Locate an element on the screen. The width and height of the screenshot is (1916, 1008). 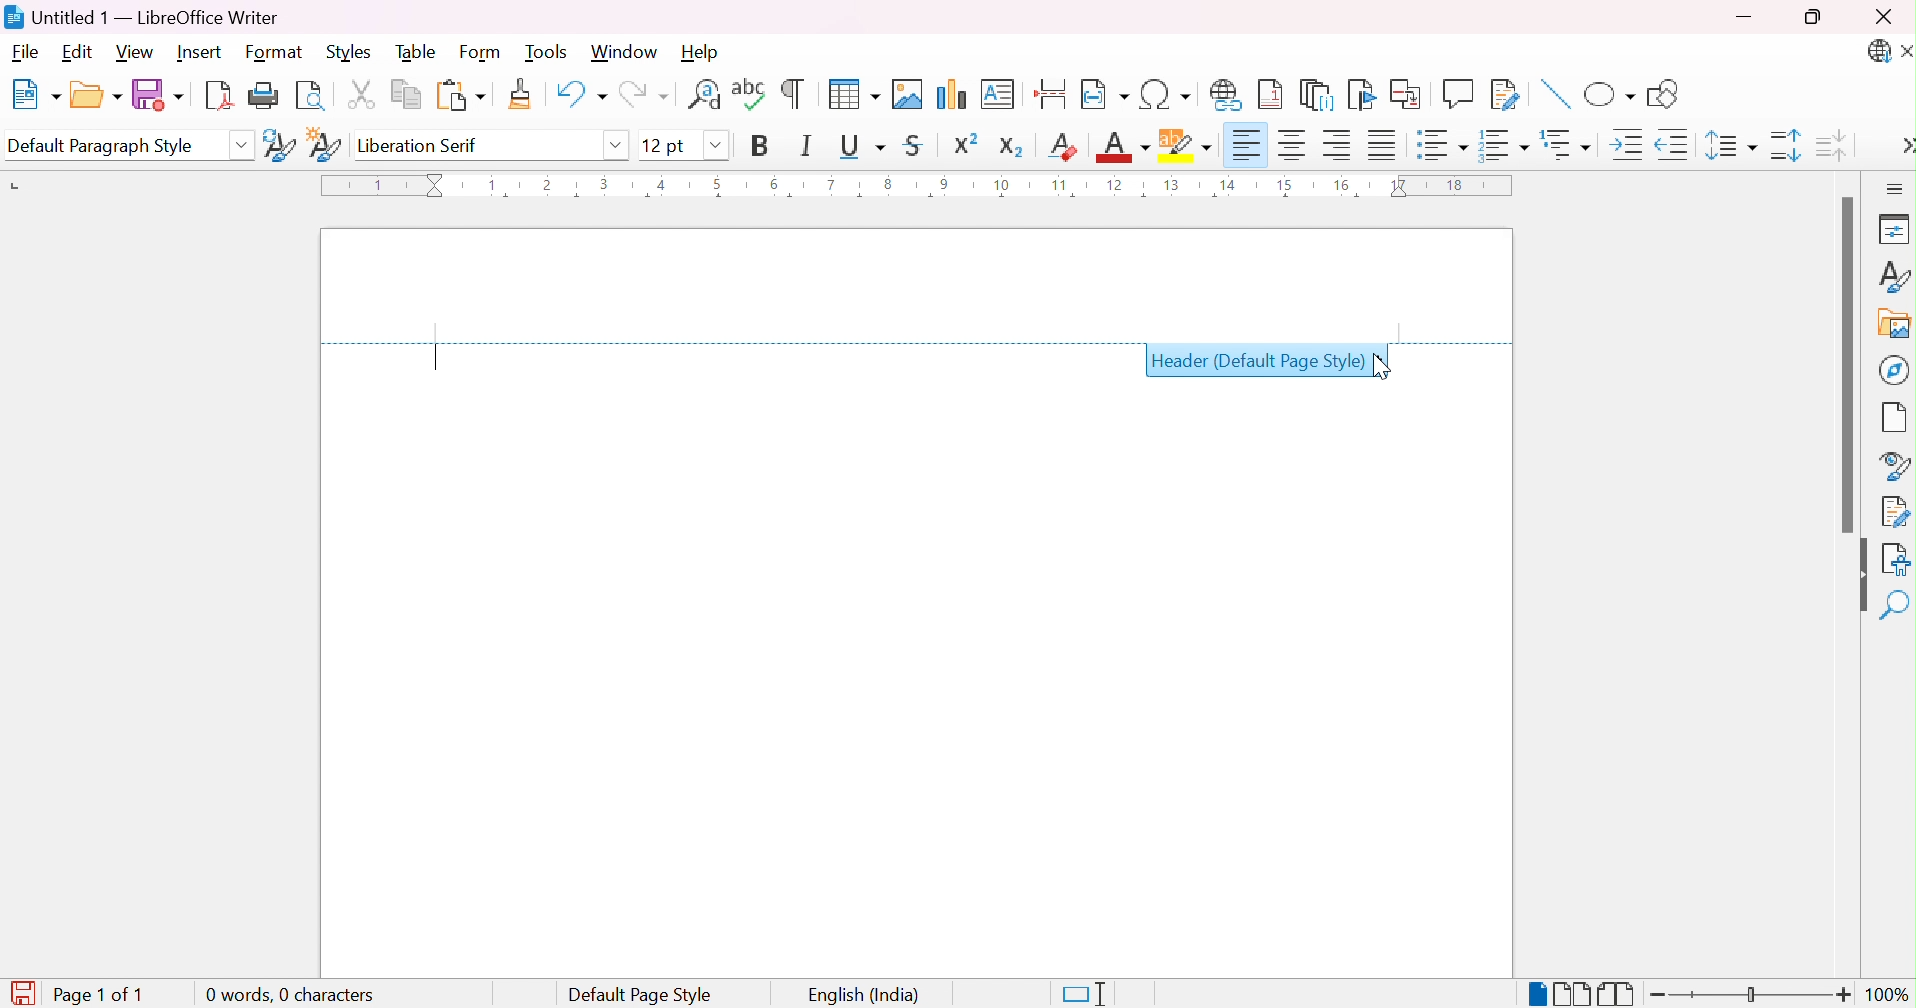
Redo is located at coordinates (649, 94).